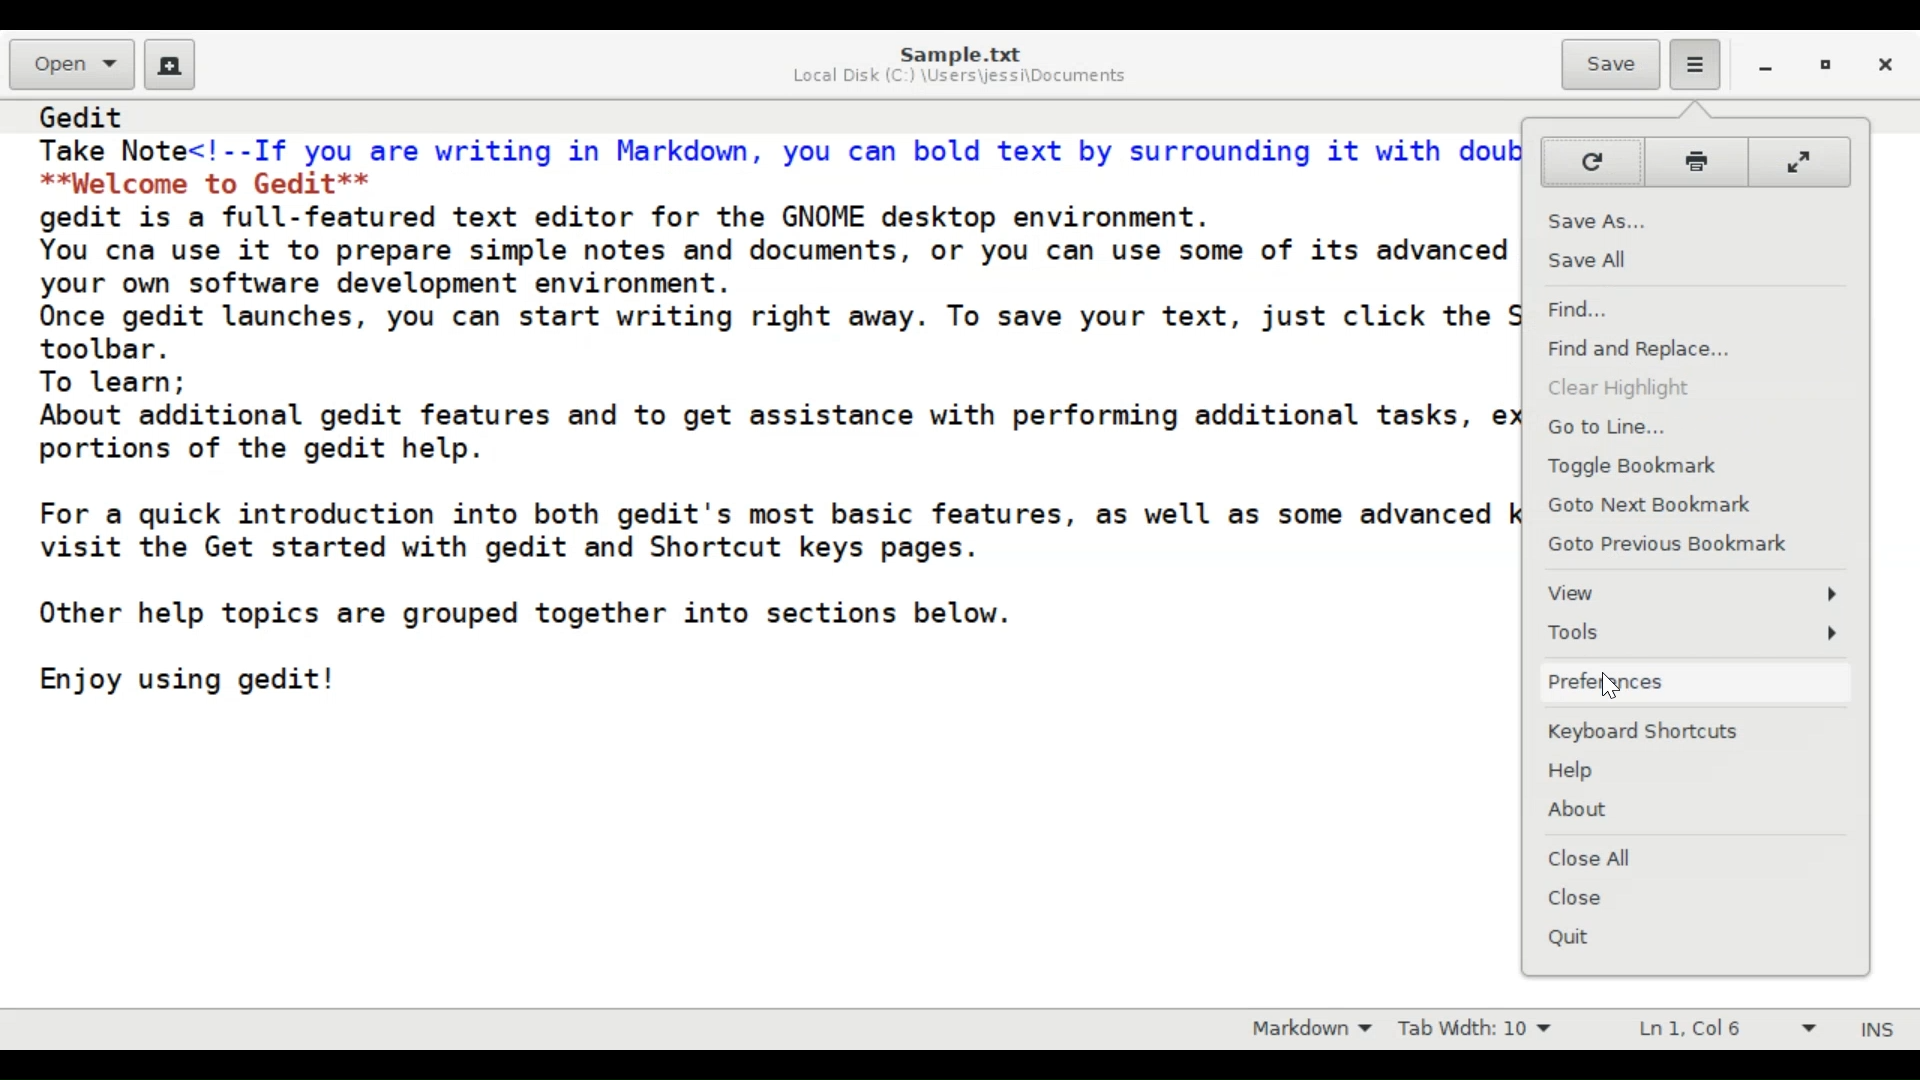 The image size is (1920, 1080). What do you see at coordinates (1700, 940) in the screenshot?
I see `Quit` at bounding box center [1700, 940].